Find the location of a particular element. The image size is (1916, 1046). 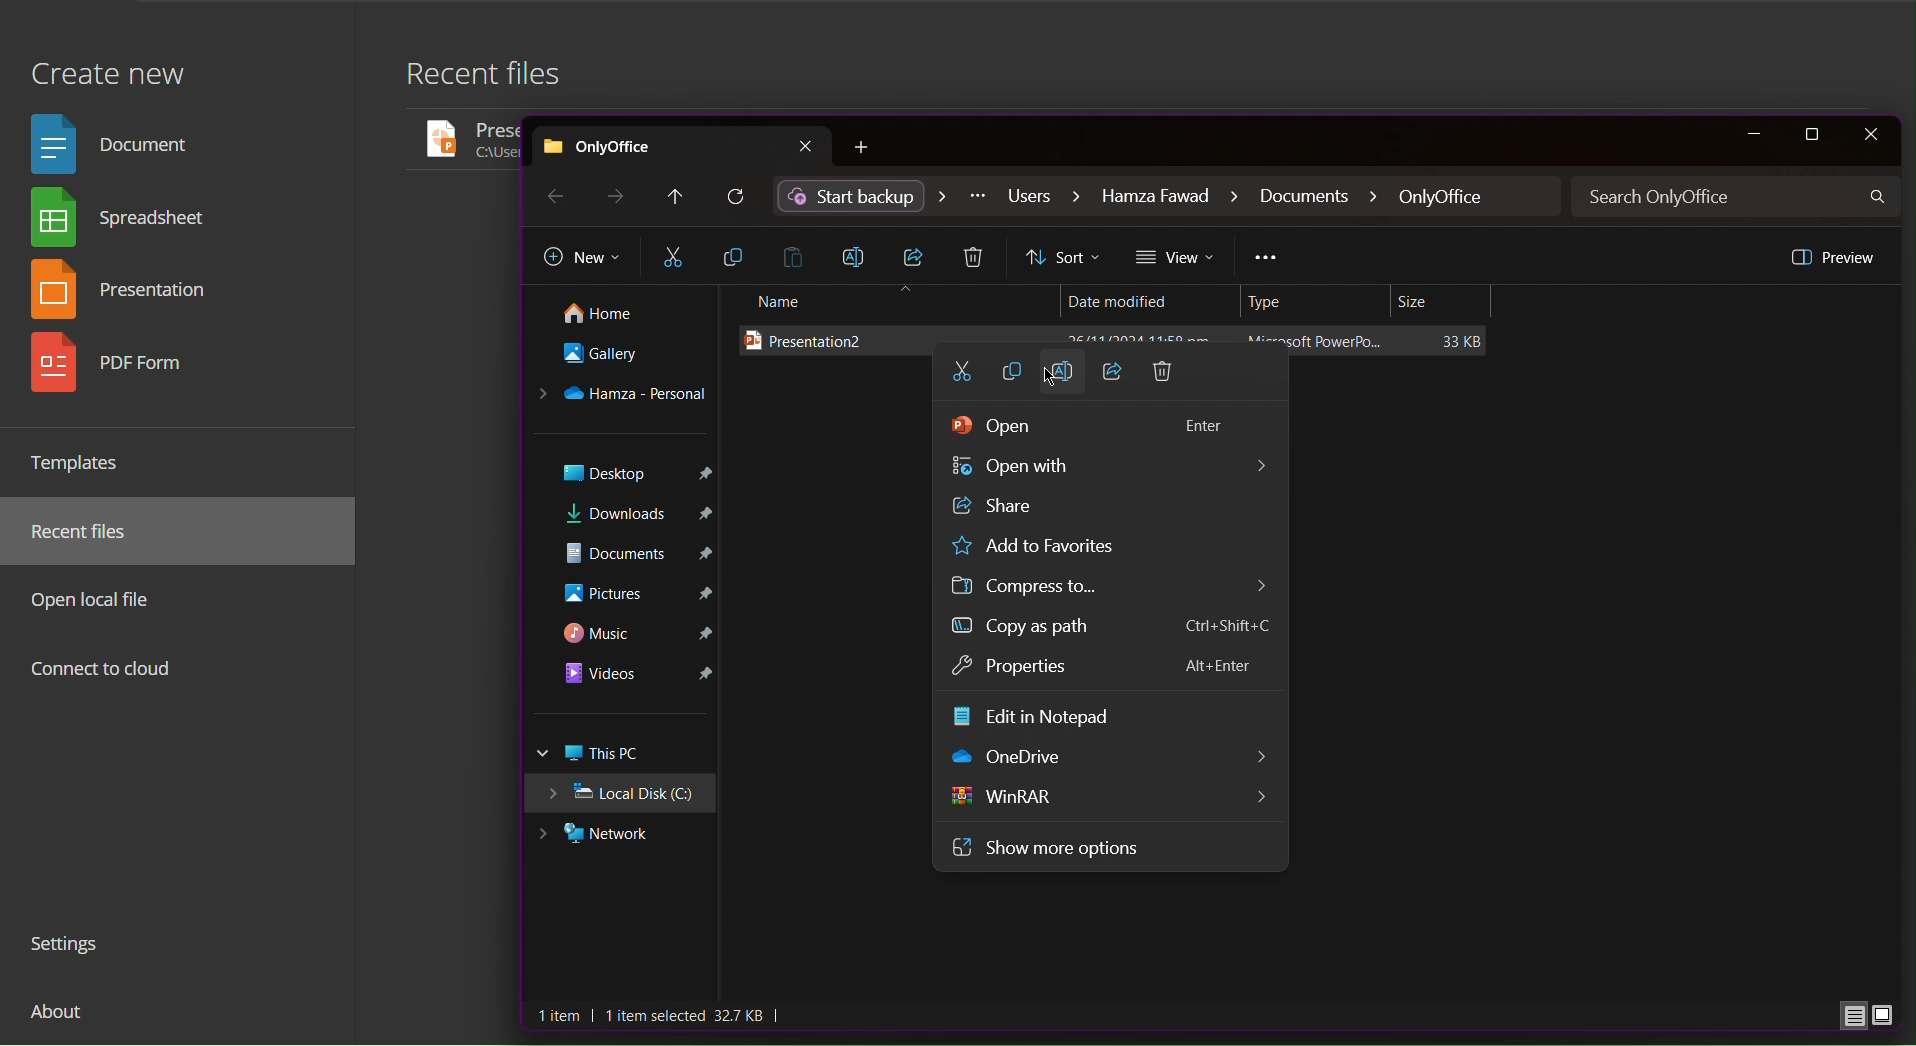

Local Disk is located at coordinates (627, 796).